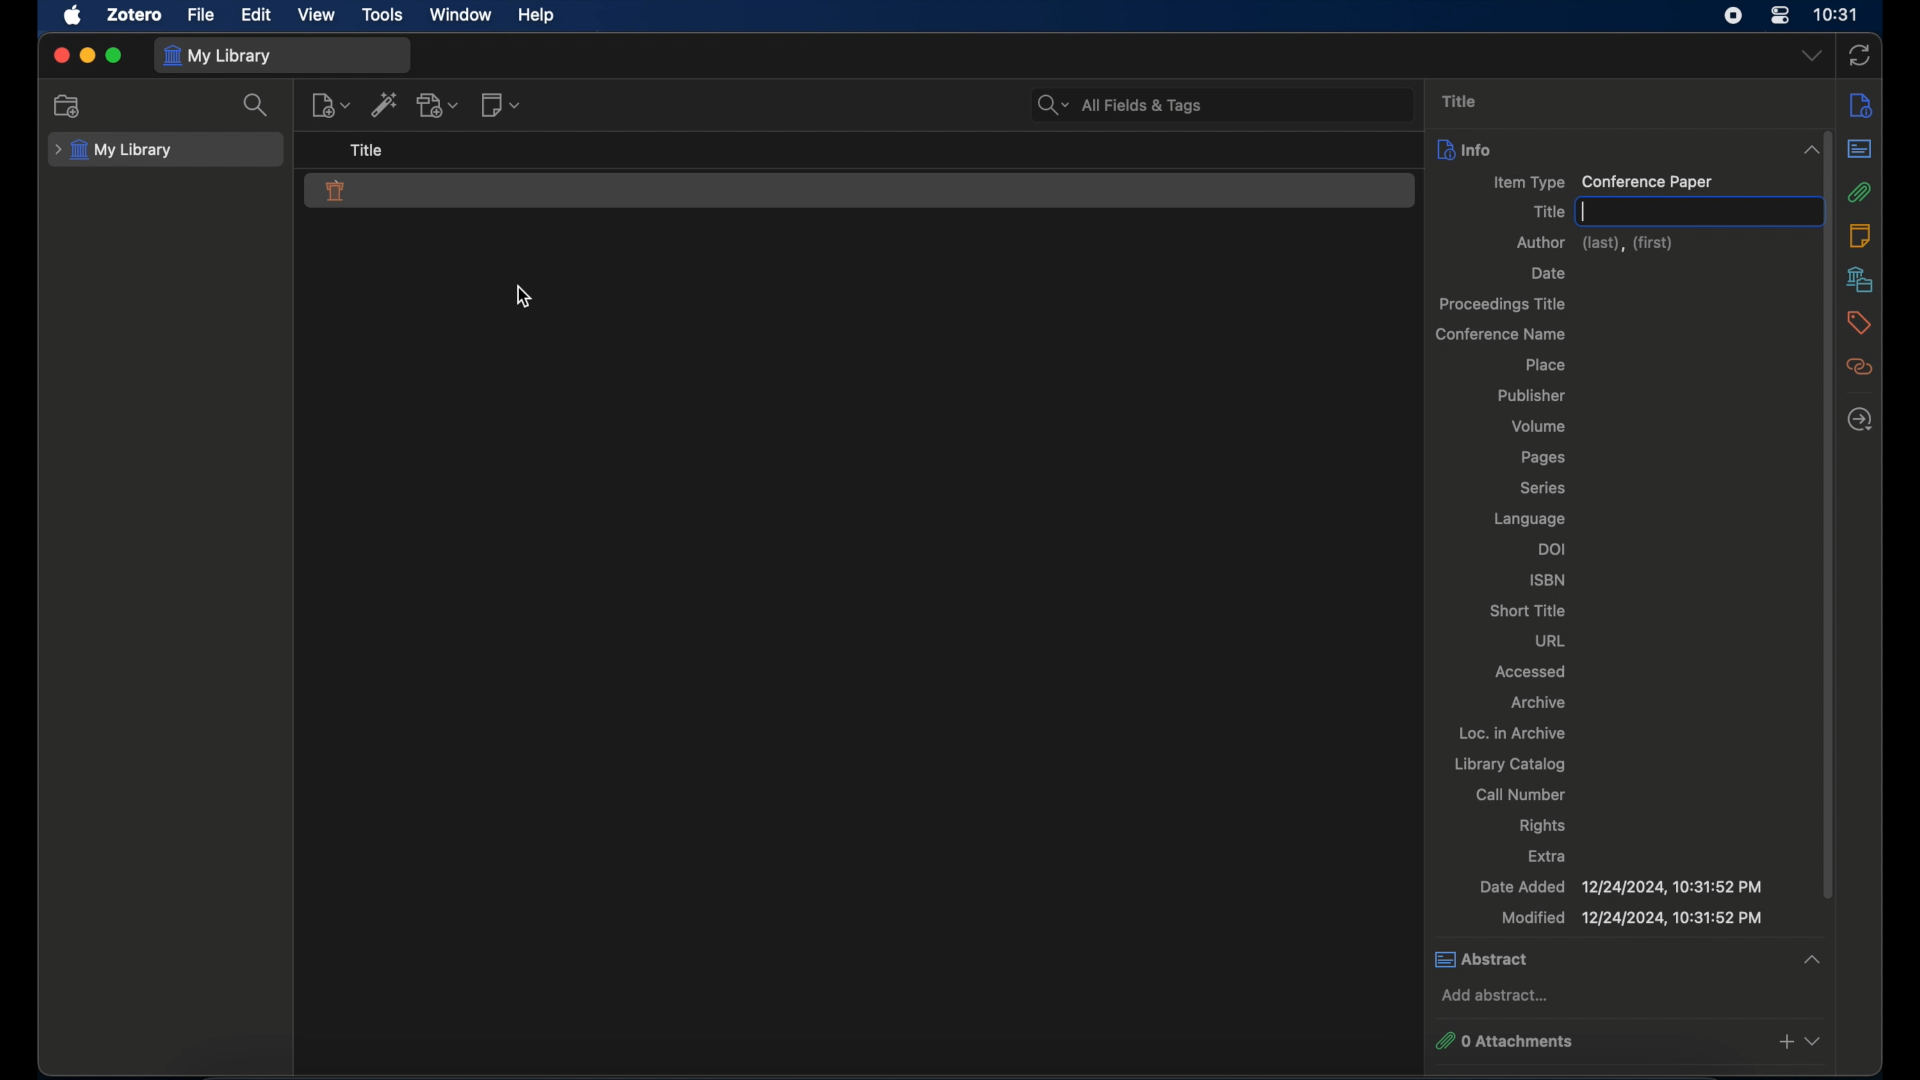 The image size is (1920, 1080). What do you see at coordinates (200, 16) in the screenshot?
I see `file` at bounding box center [200, 16].